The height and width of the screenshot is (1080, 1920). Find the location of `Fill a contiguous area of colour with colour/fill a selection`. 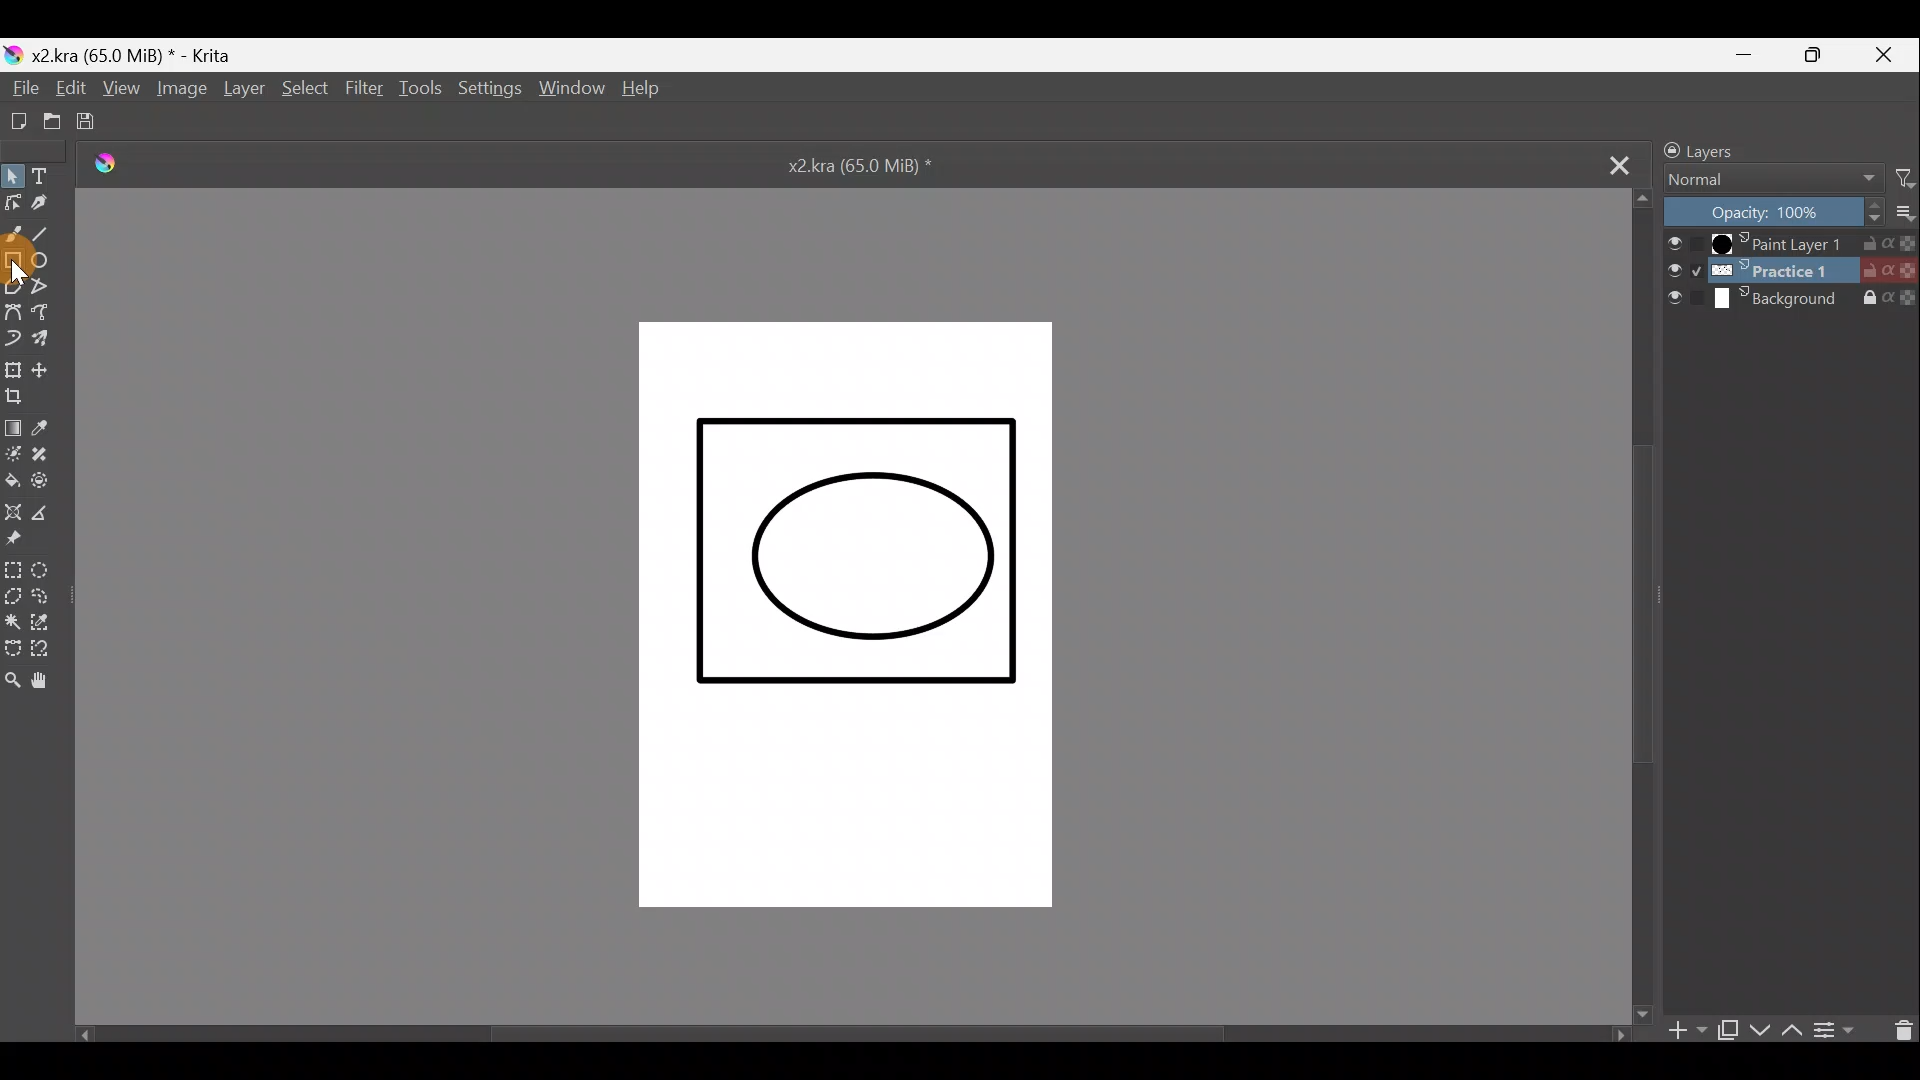

Fill a contiguous area of colour with colour/fill a selection is located at coordinates (14, 480).